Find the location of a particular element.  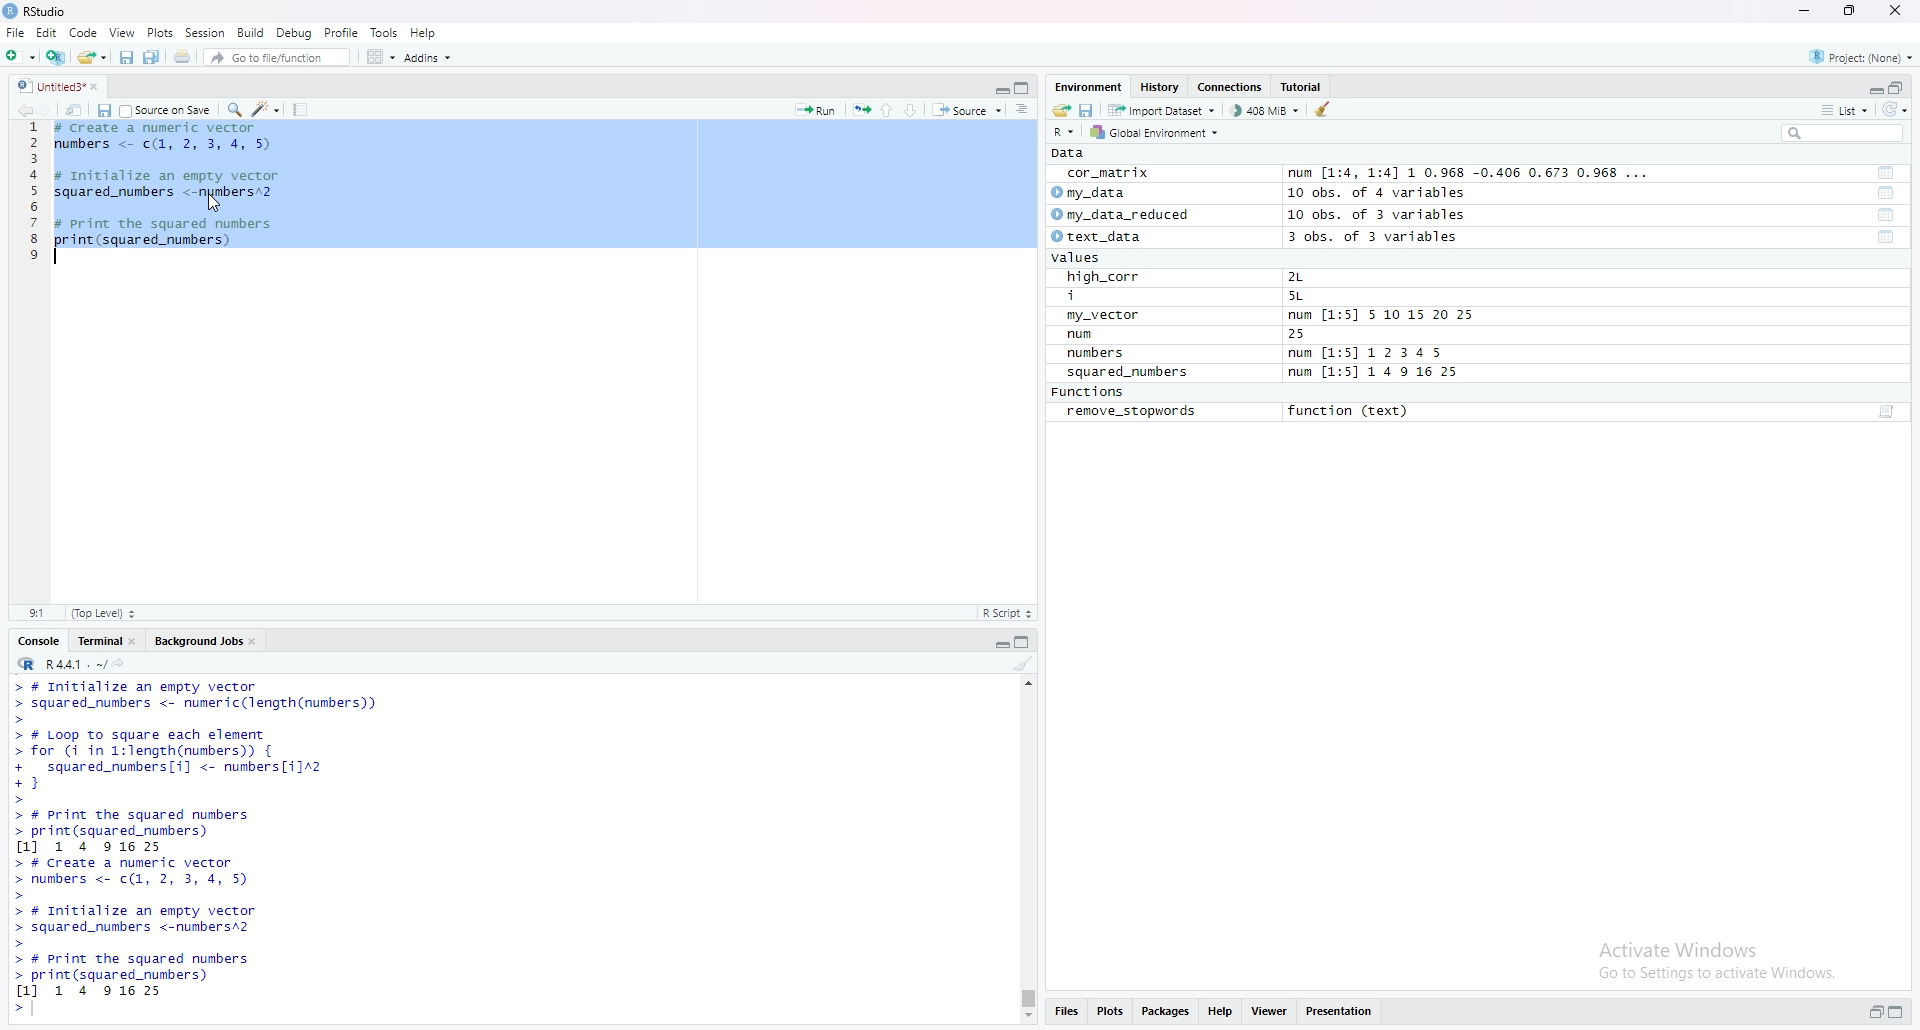

History. is located at coordinates (1162, 86).